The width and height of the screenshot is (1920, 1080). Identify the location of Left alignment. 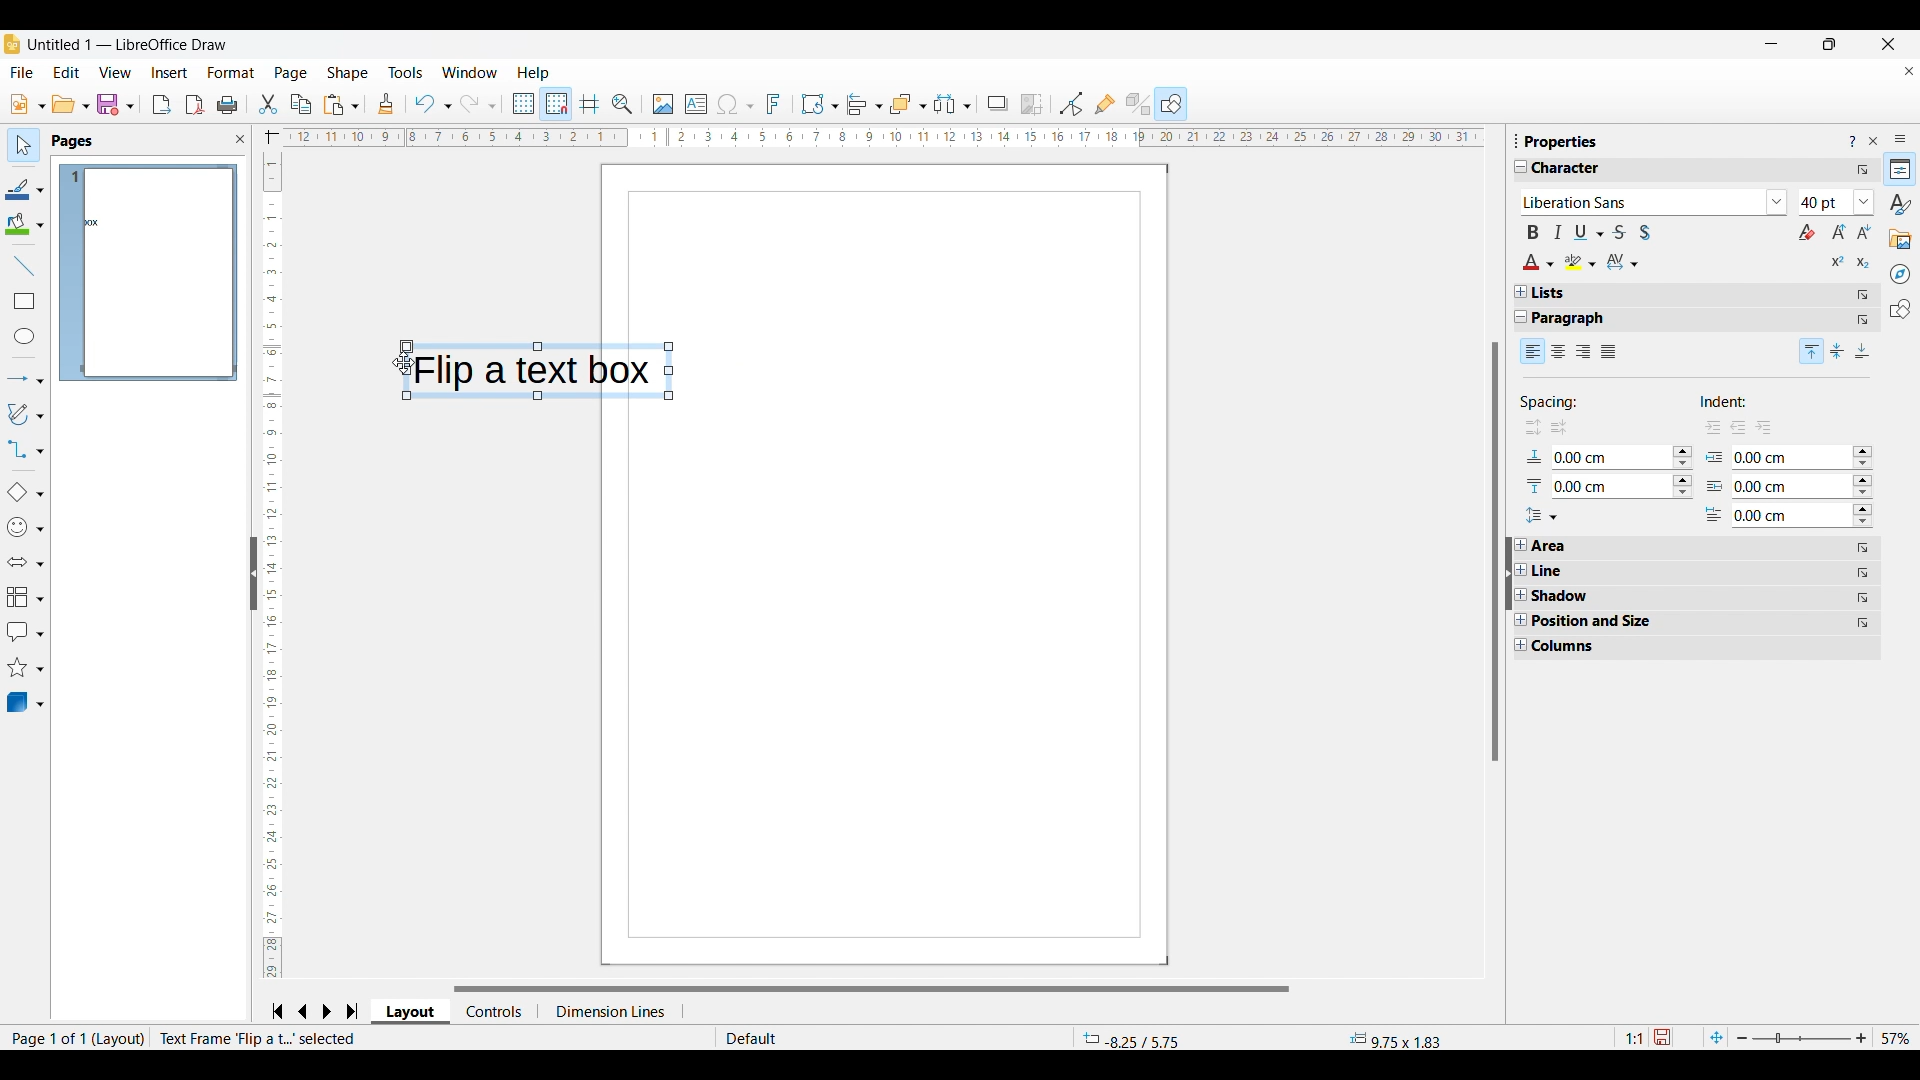
(1533, 350).